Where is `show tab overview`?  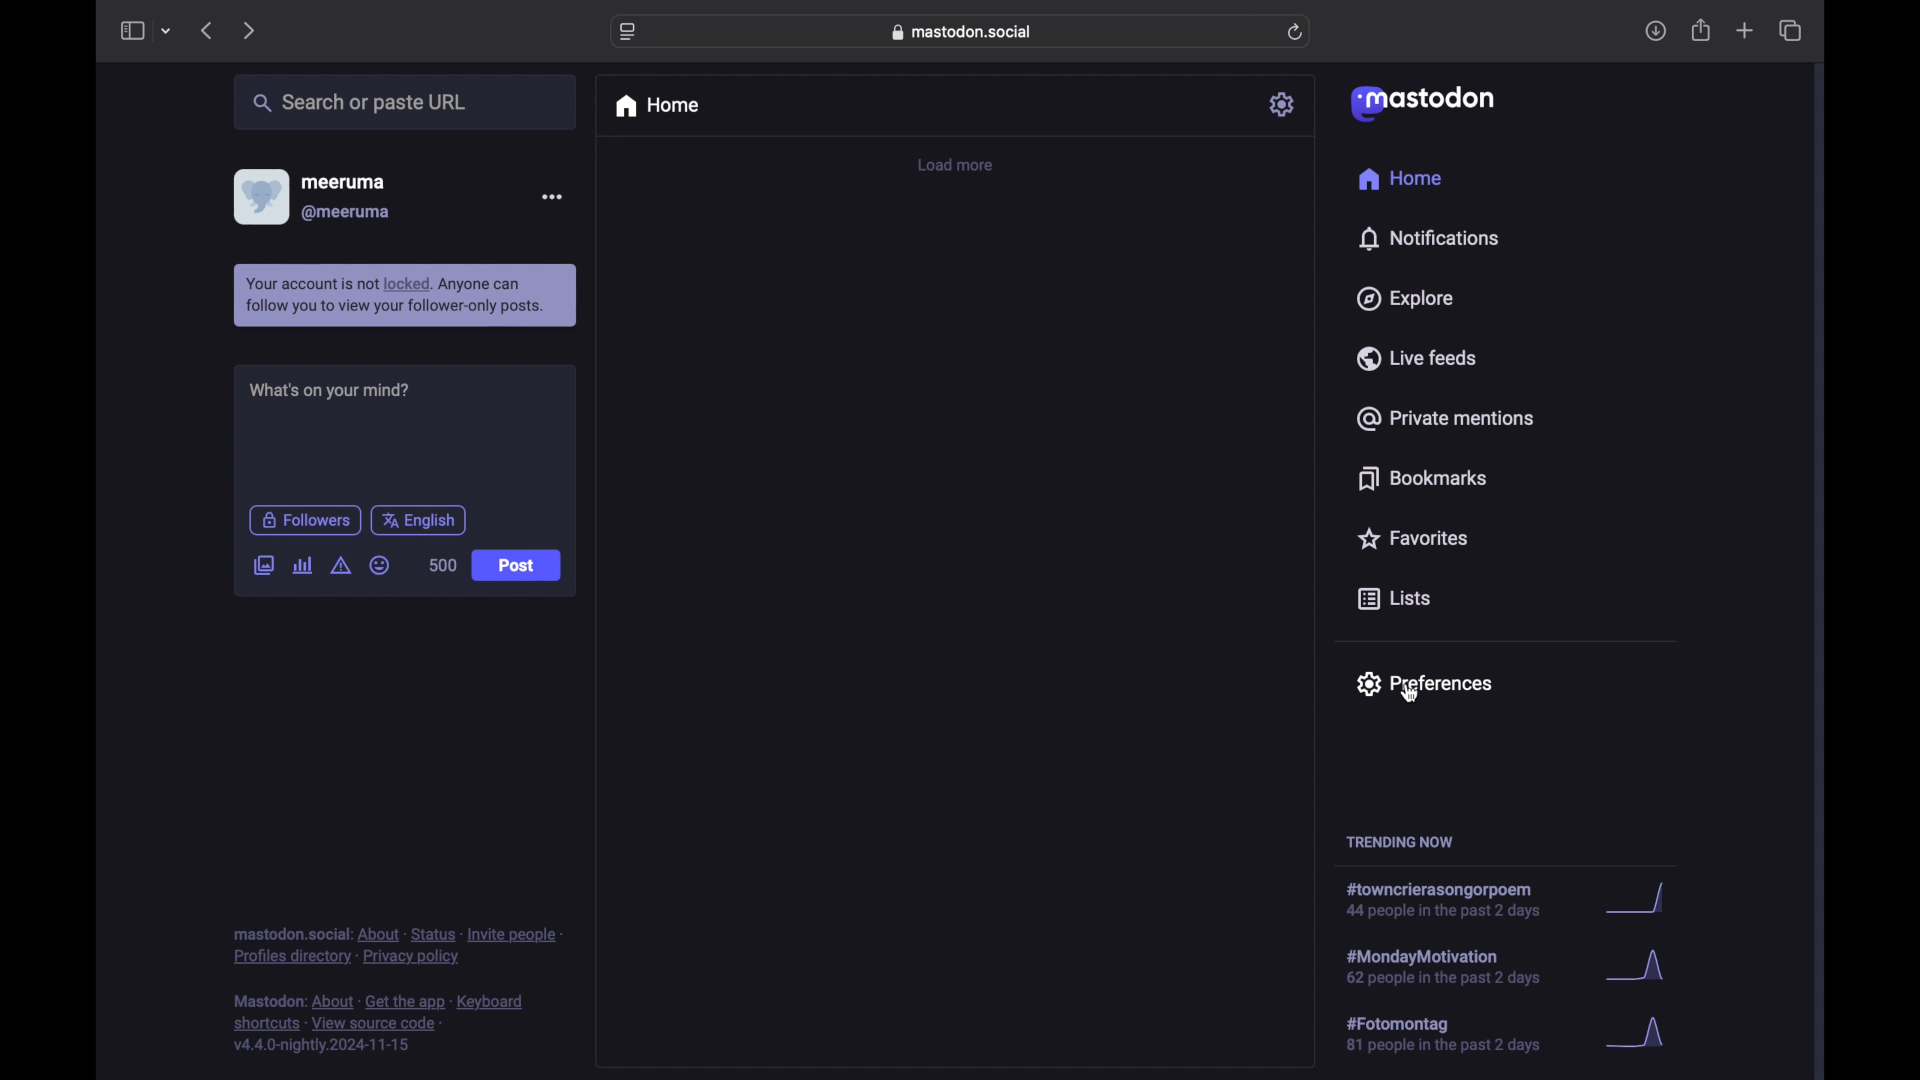
show tab overview is located at coordinates (1789, 30).